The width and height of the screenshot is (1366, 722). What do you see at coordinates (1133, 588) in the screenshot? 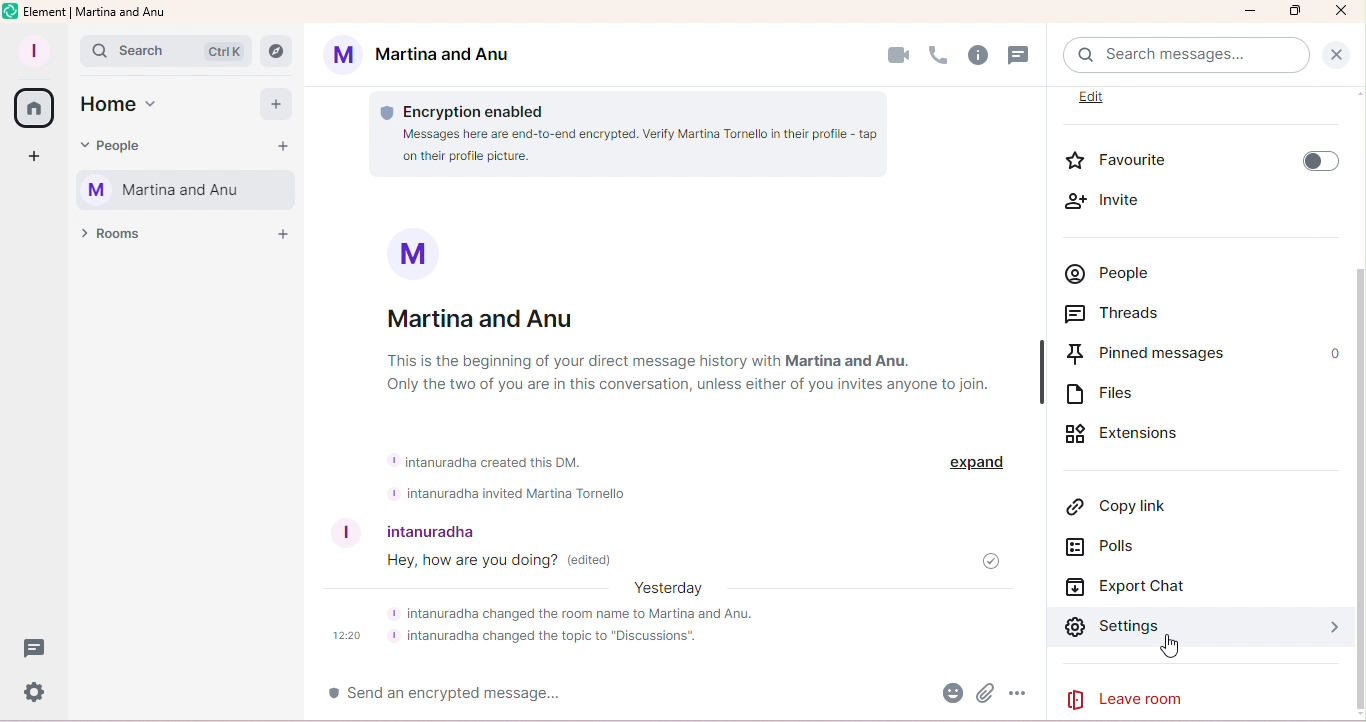
I see `Export chat` at bounding box center [1133, 588].